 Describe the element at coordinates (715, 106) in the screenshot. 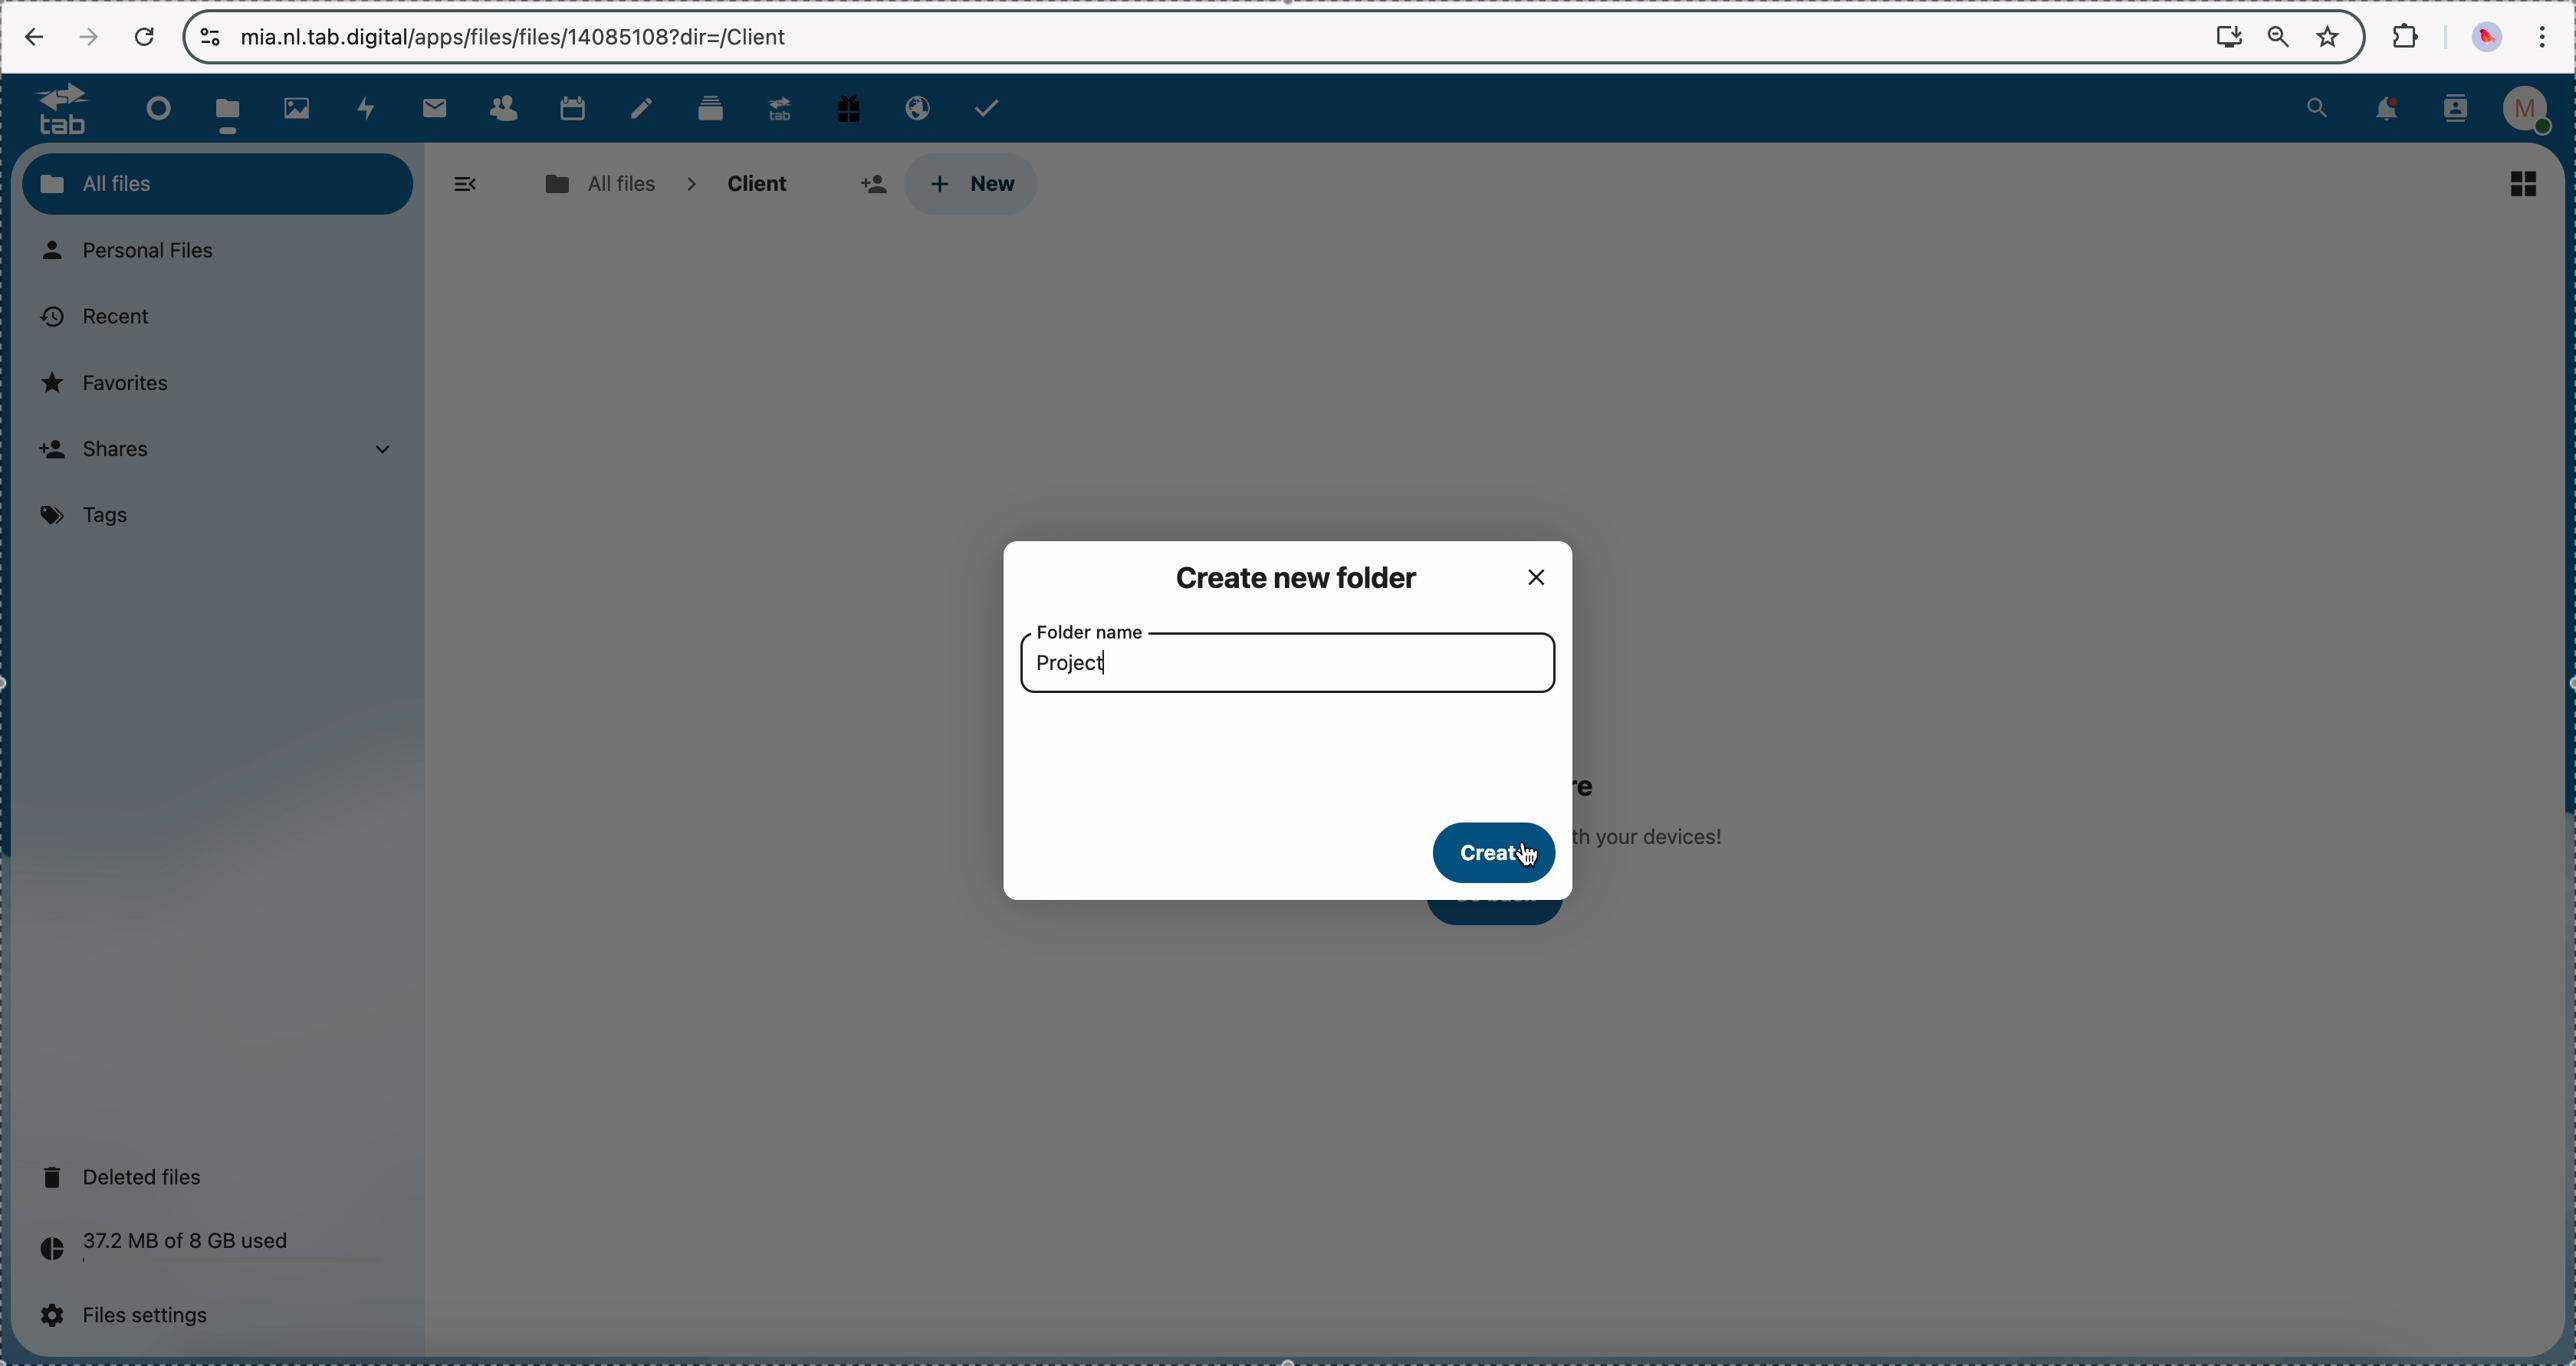

I see `deck` at that location.